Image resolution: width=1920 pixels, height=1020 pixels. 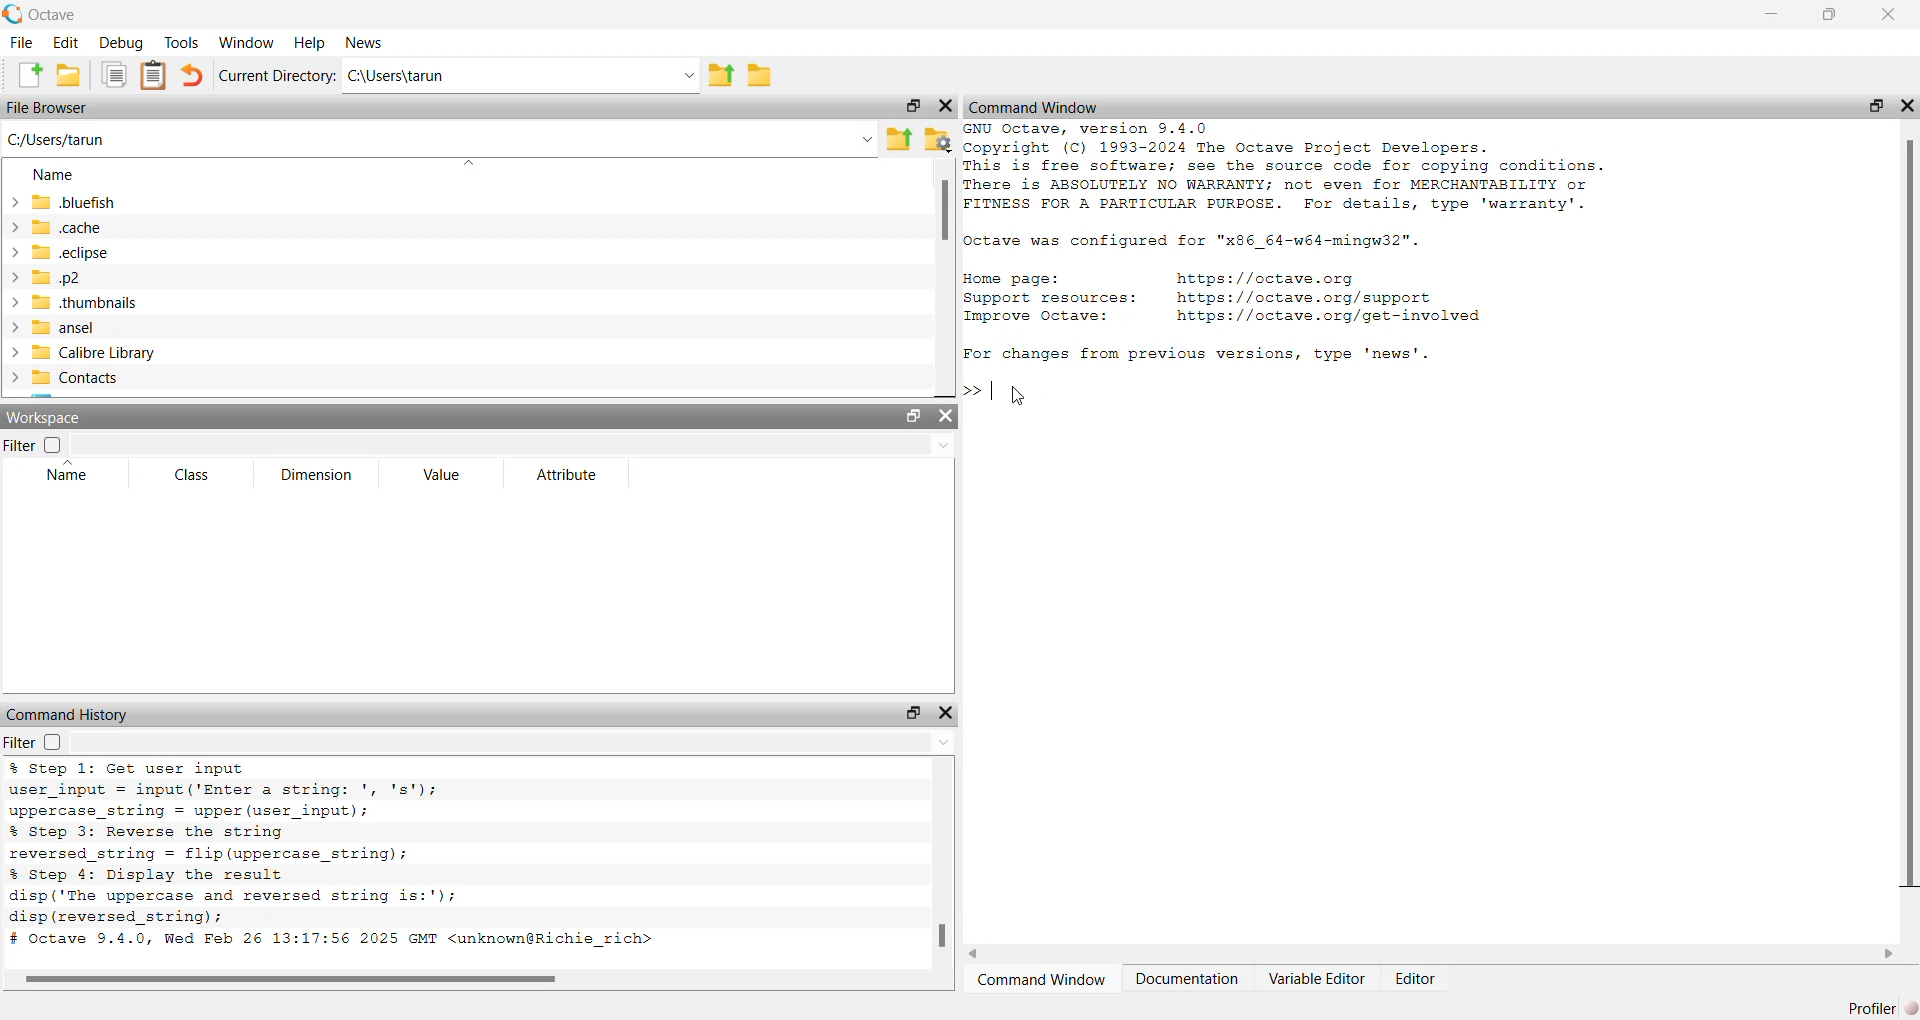 I want to click on file browser, so click(x=53, y=109).